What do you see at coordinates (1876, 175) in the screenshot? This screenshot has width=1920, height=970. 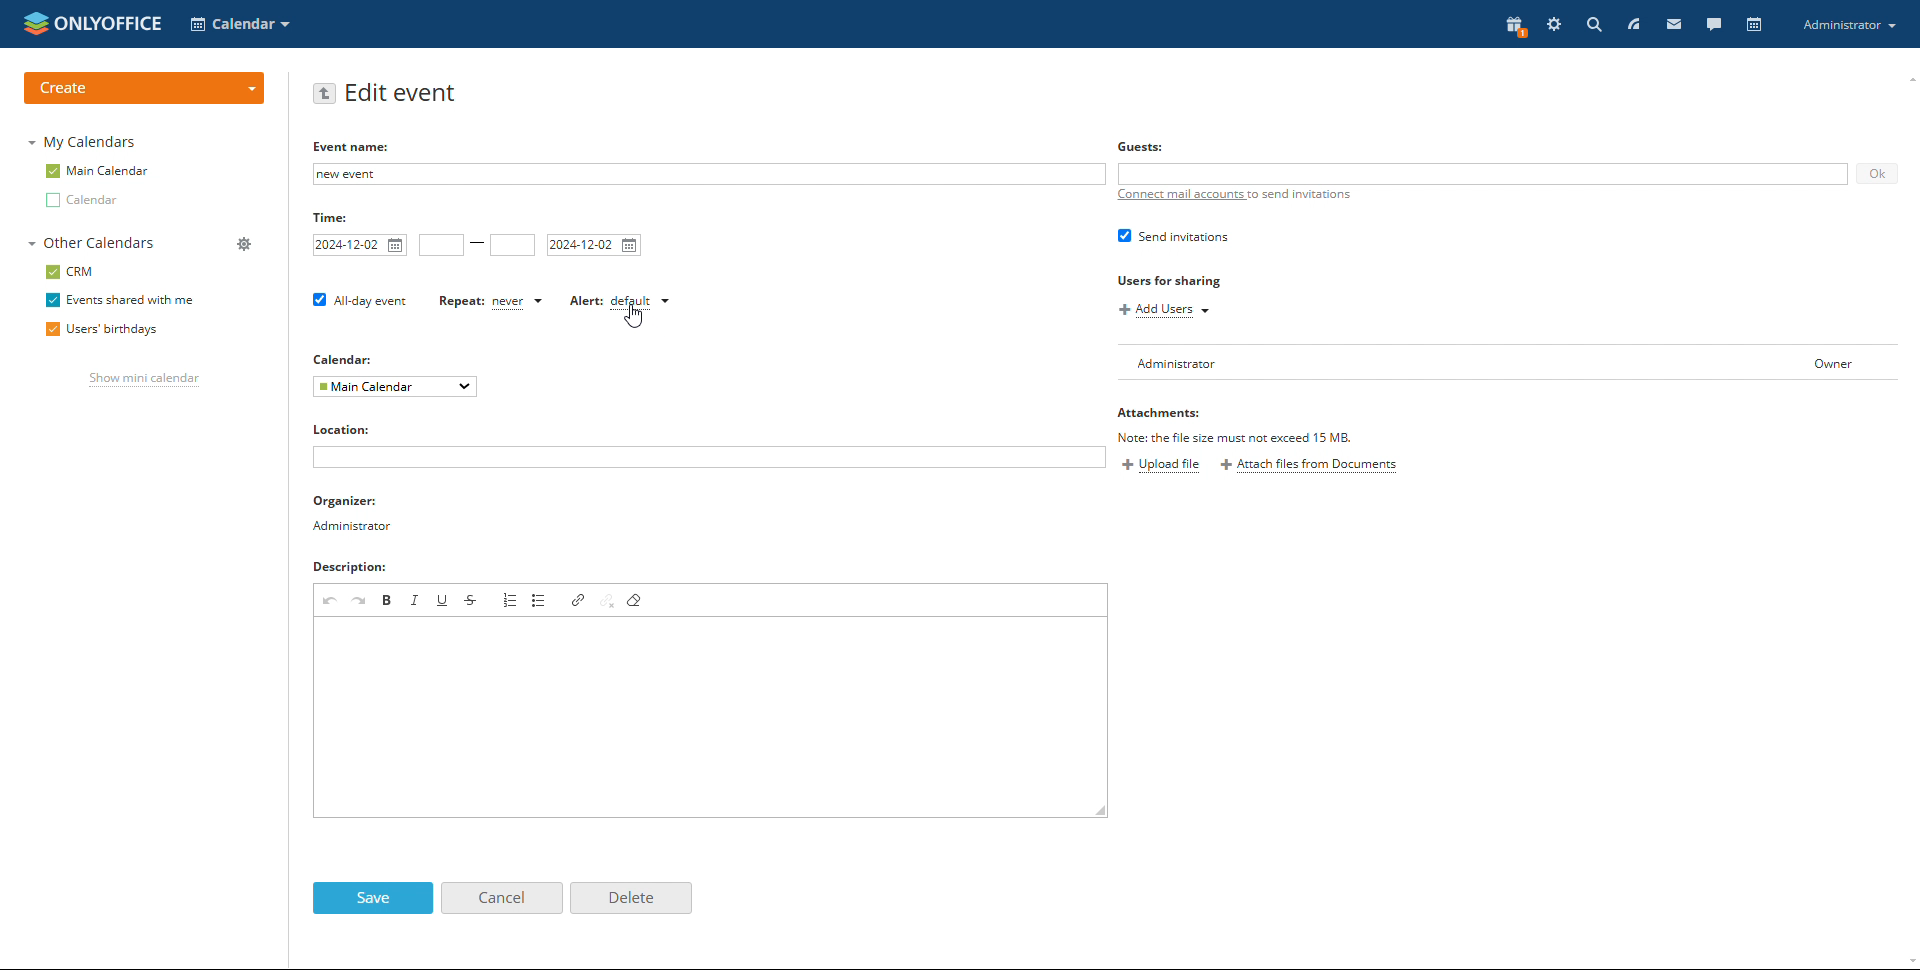 I see `ok` at bounding box center [1876, 175].